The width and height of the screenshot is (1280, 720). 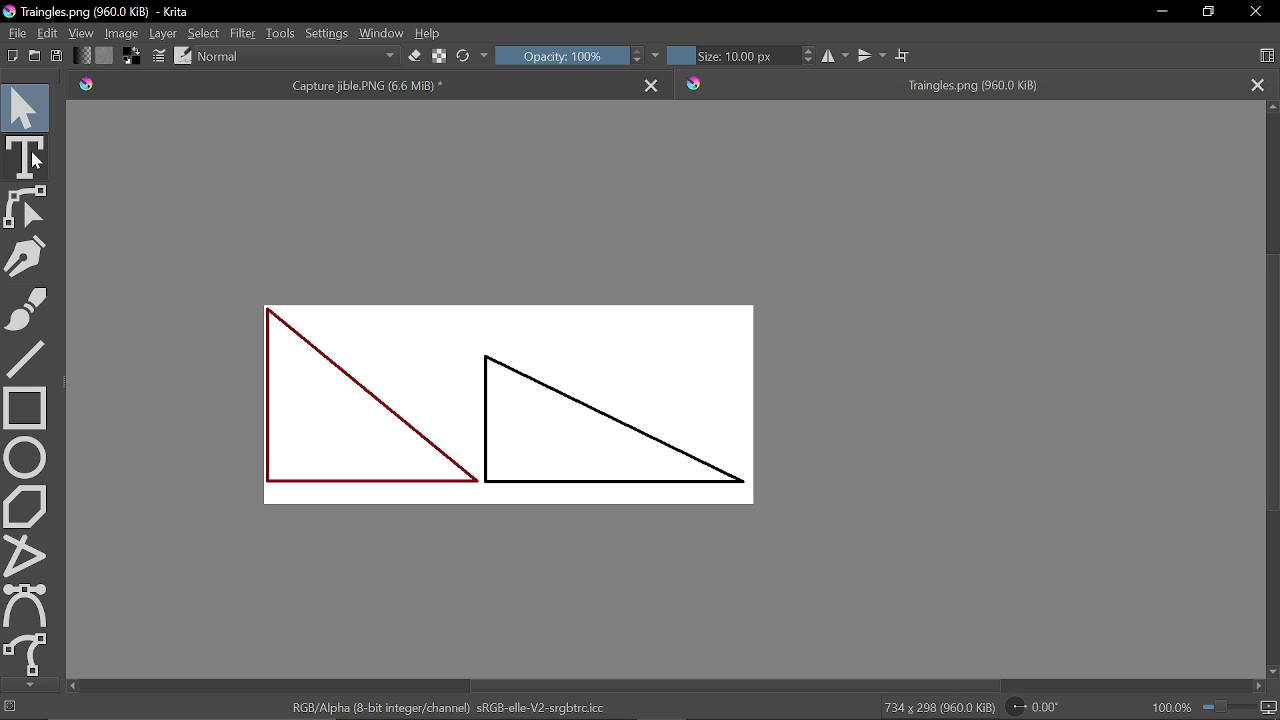 What do you see at coordinates (28, 255) in the screenshot?
I see `Caligraphy` at bounding box center [28, 255].